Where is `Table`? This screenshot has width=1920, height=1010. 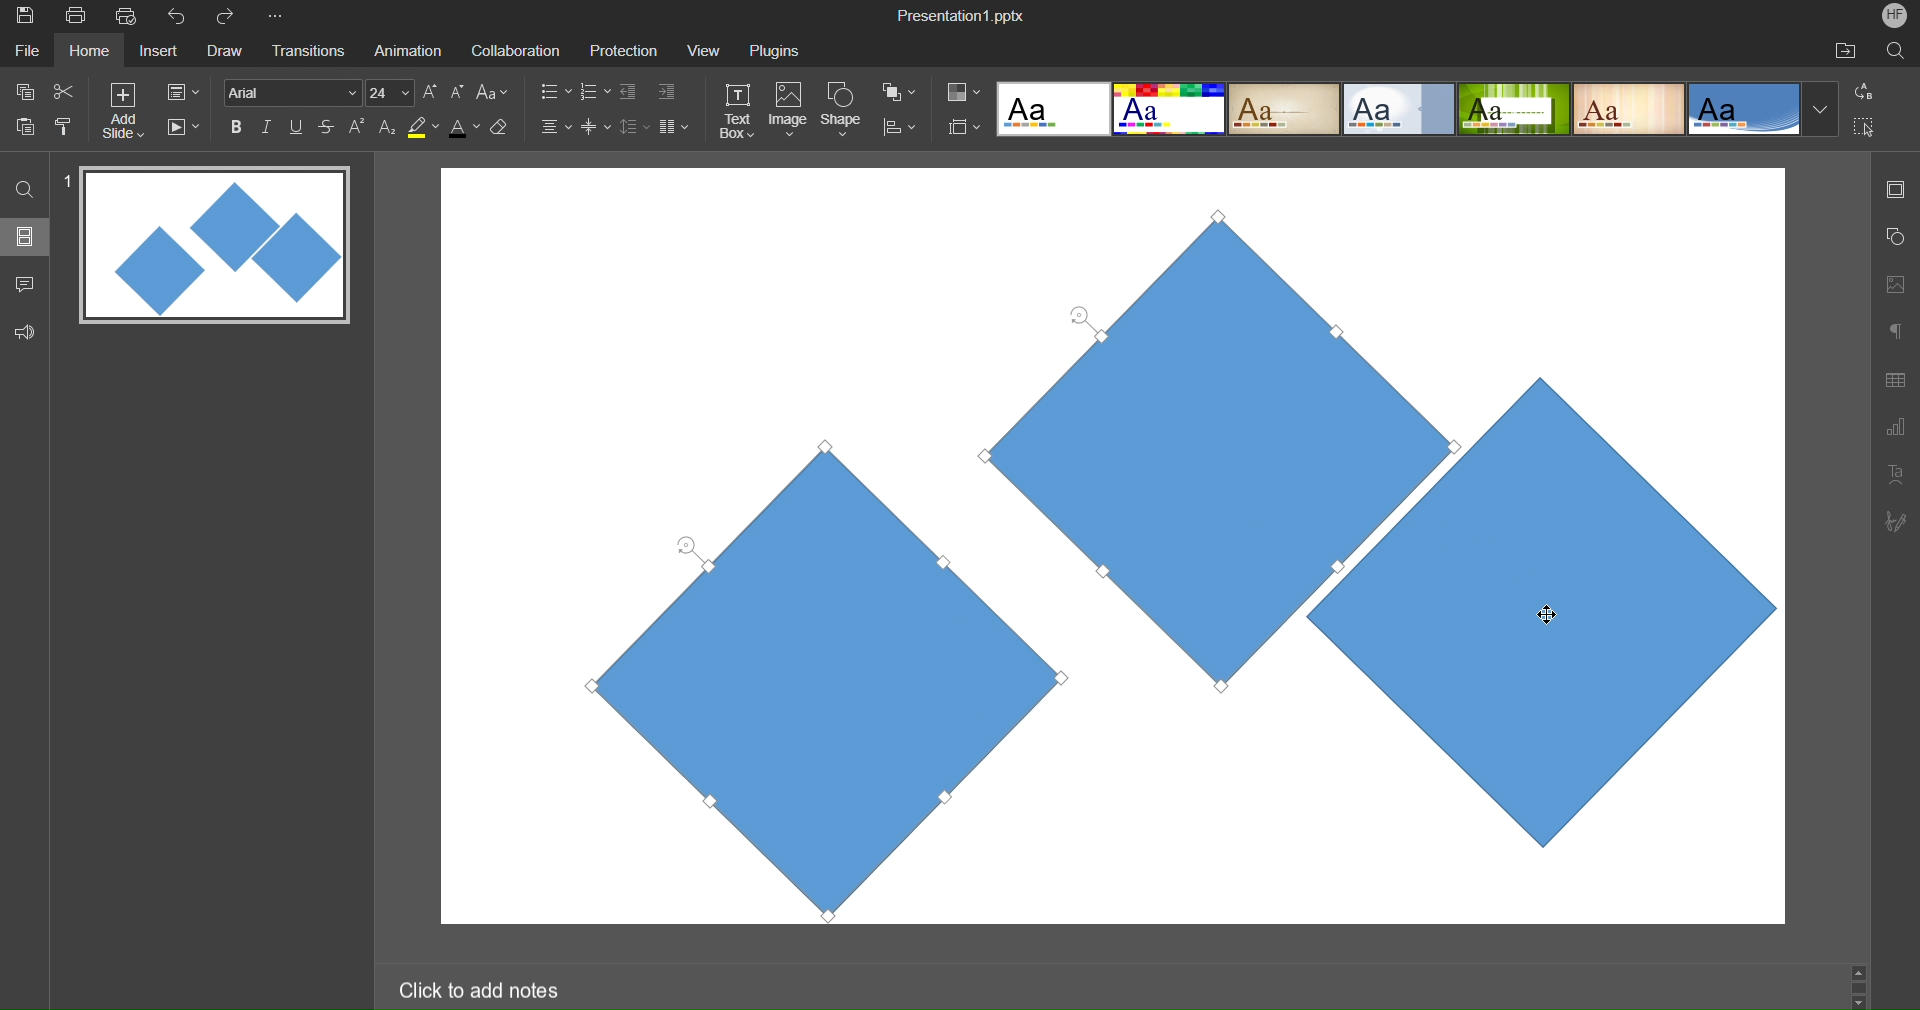 Table is located at coordinates (1896, 379).